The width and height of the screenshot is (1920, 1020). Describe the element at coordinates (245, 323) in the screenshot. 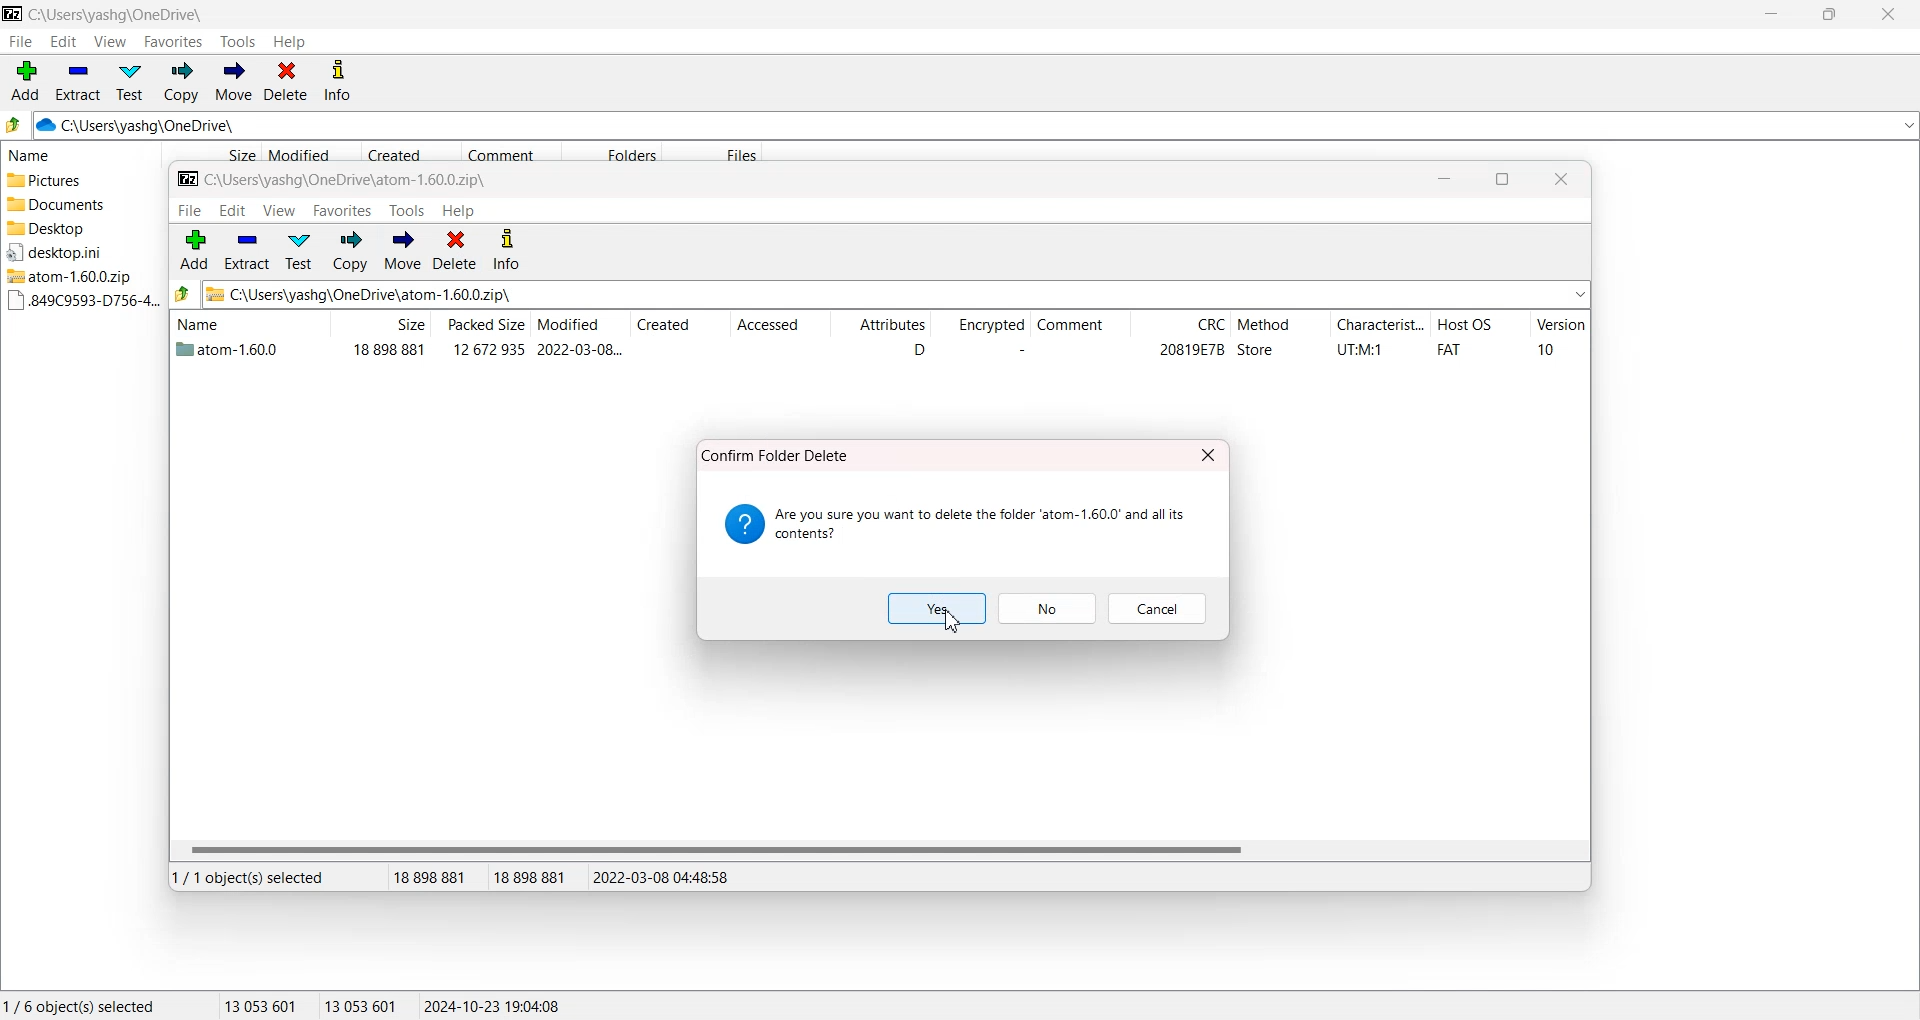

I see `Name` at that location.